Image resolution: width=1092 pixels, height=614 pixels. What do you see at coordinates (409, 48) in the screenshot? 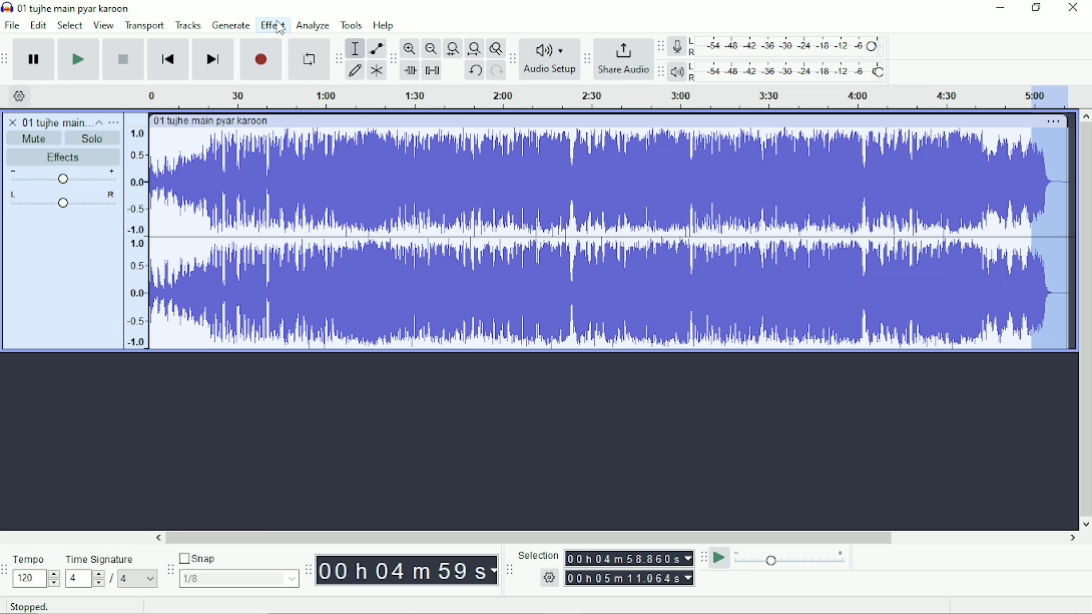
I see `Zoom In` at bounding box center [409, 48].